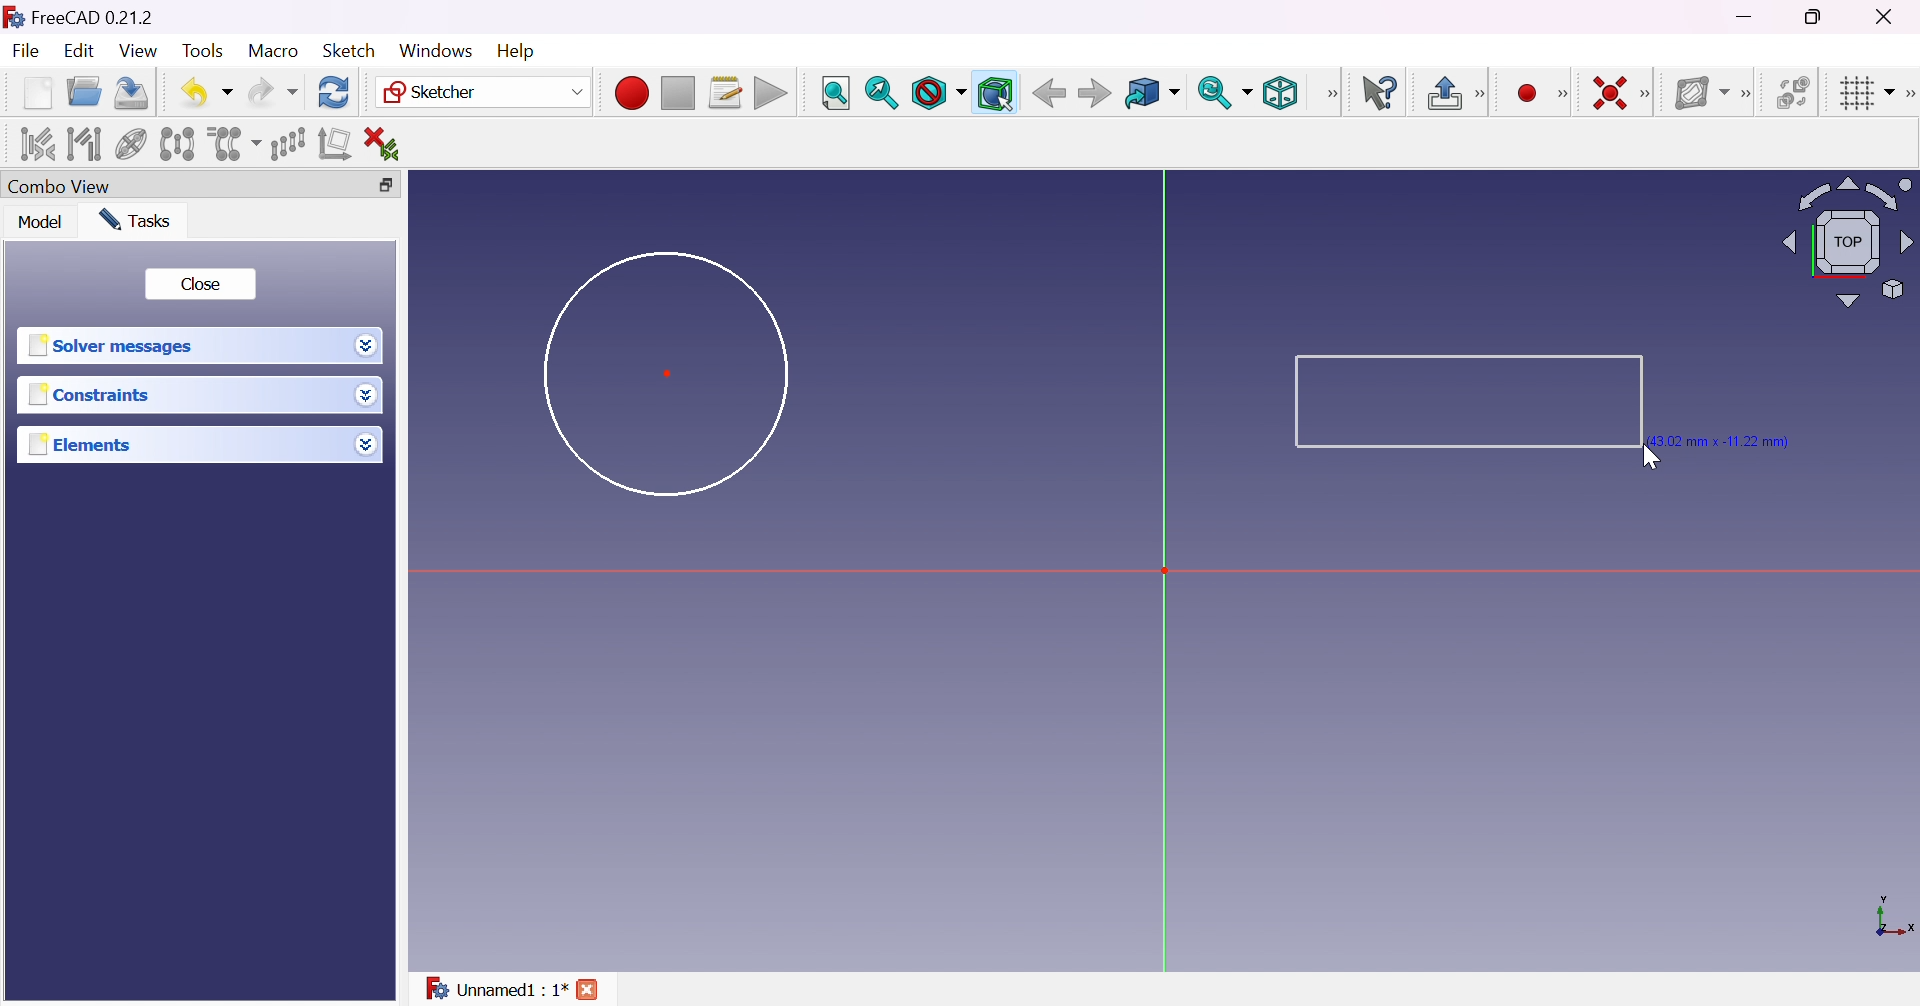  Describe the element at coordinates (28, 53) in the screenshot. I see `File` at that location.